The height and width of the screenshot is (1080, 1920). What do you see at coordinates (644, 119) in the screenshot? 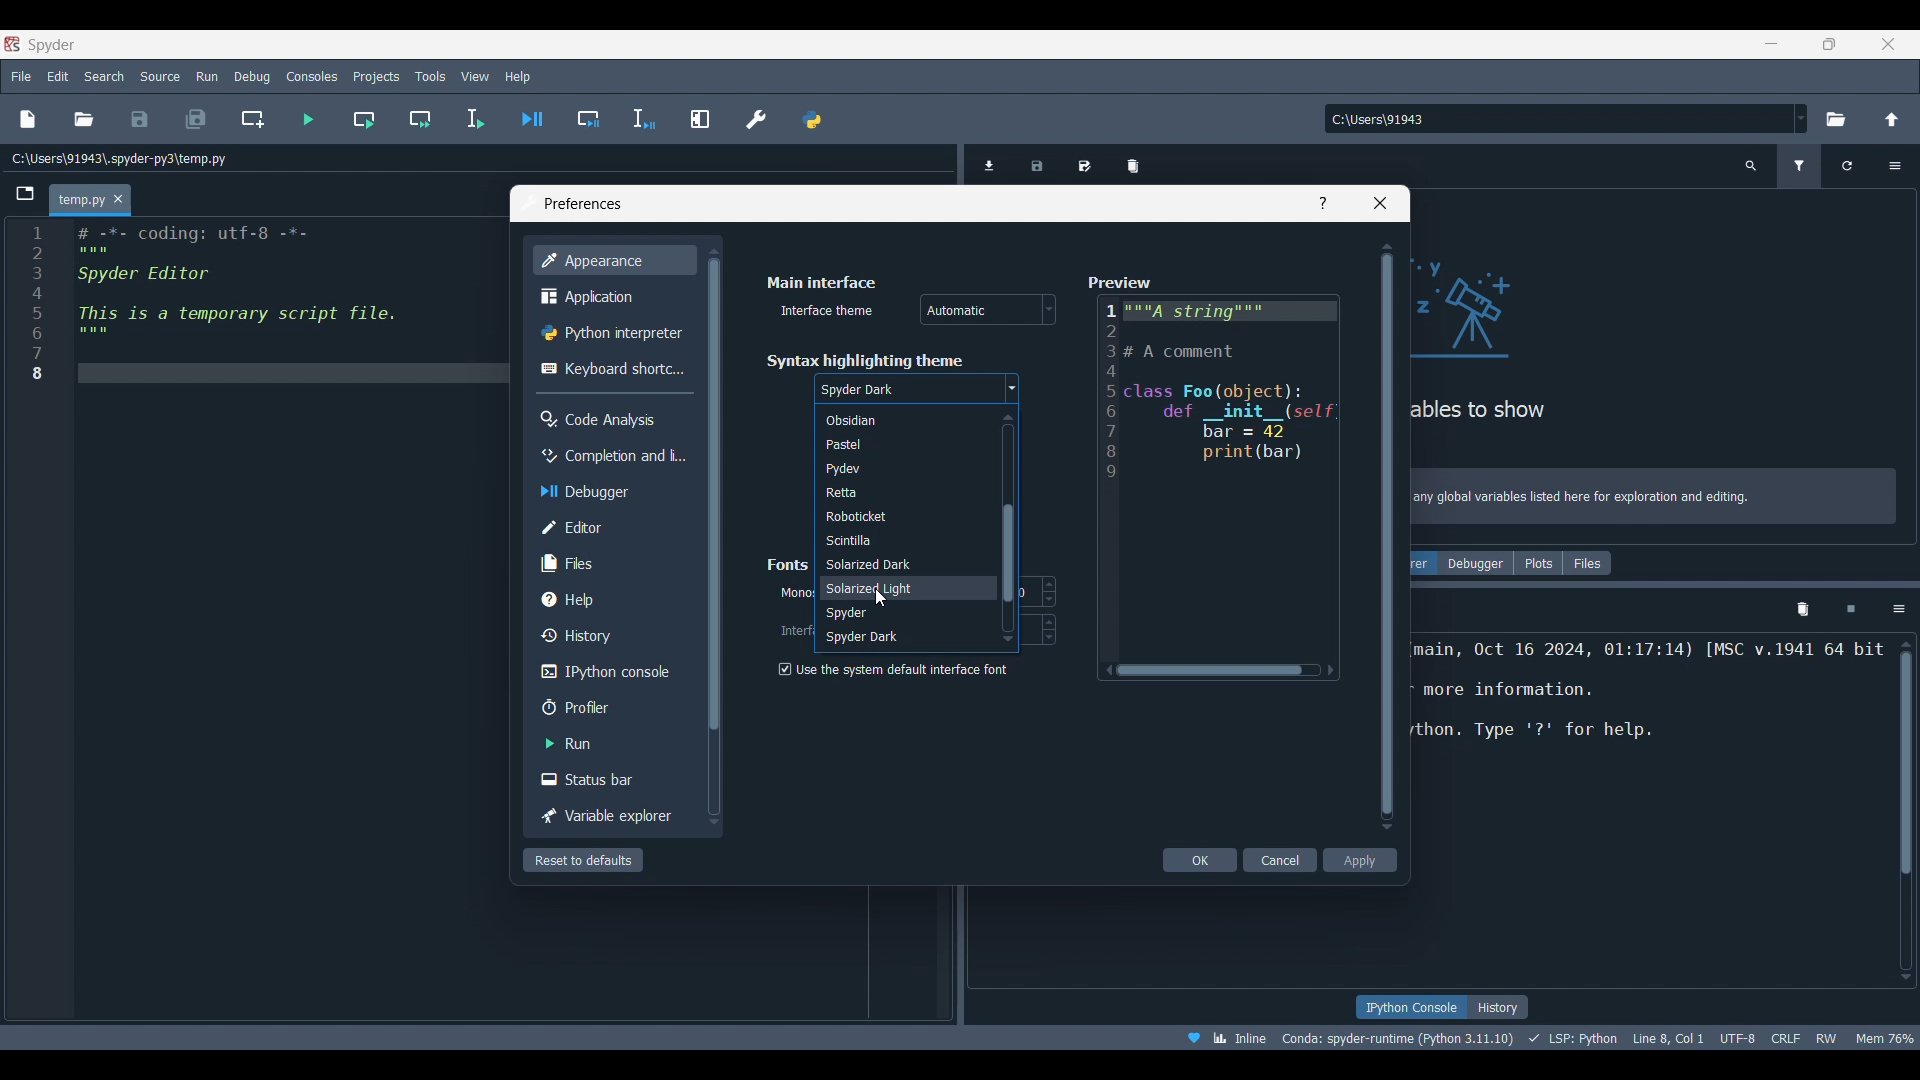
I see `Debug selection/current time` at bounding box center [644, 119].